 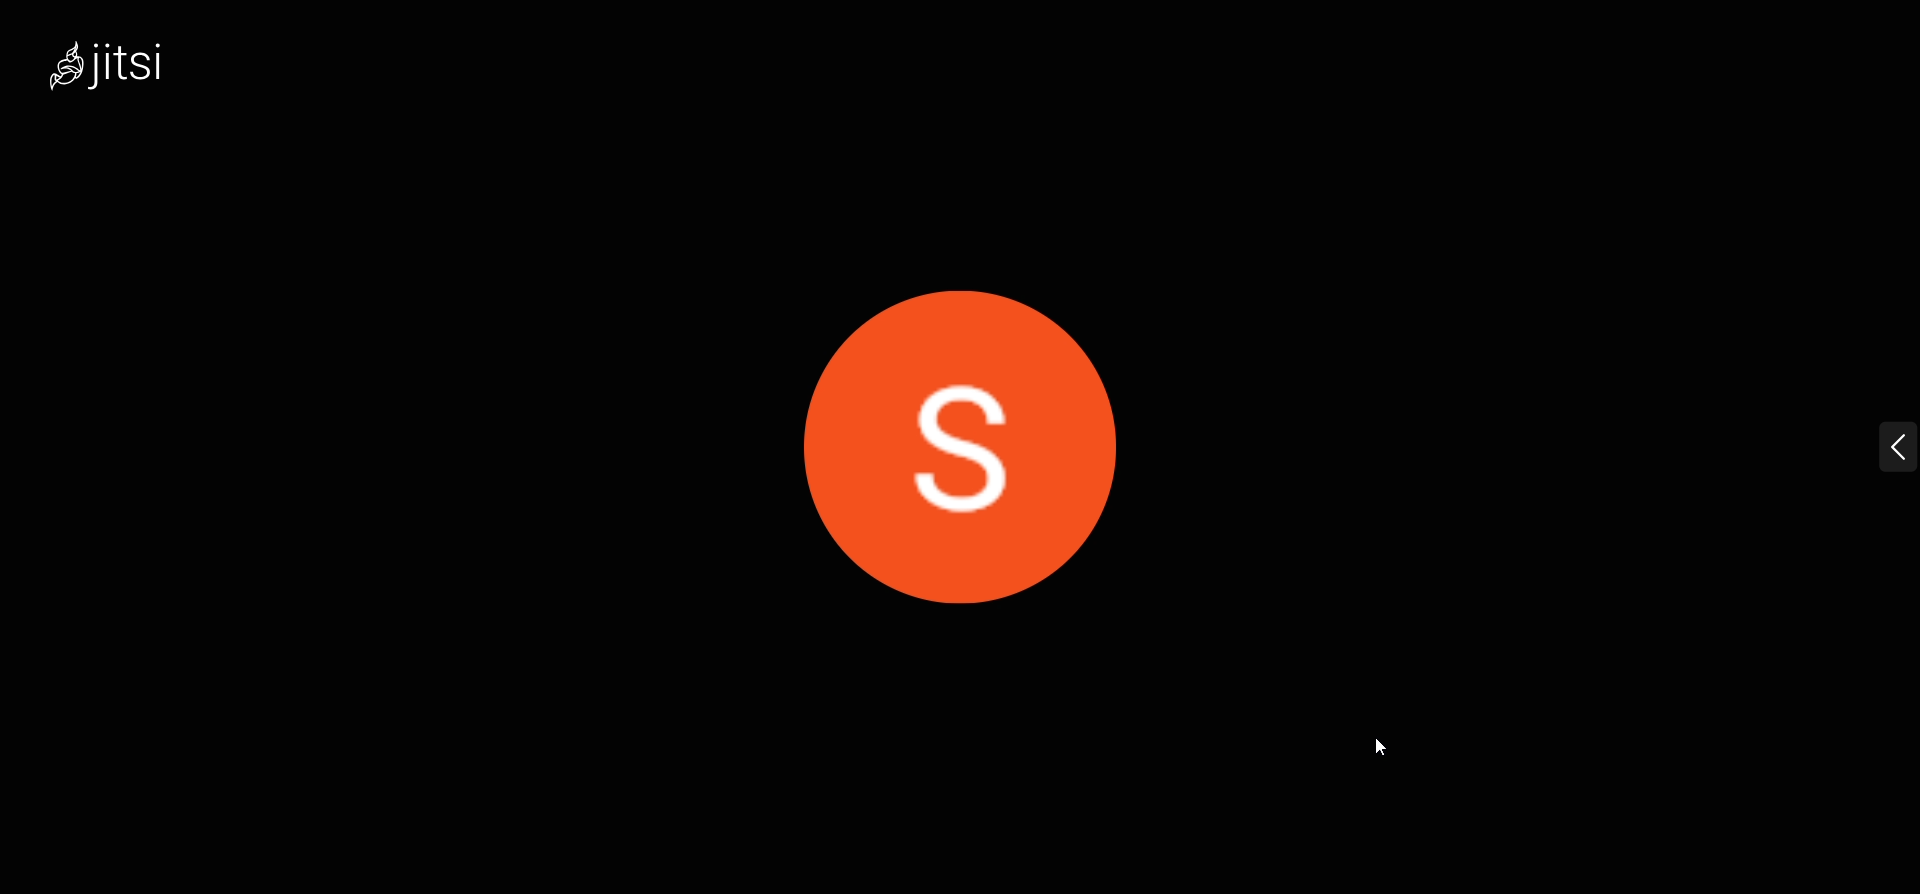 What do you see at coordinates (1382, 751) in the screenshot?
I see `Cursor` at bounding box center [1382, 751].